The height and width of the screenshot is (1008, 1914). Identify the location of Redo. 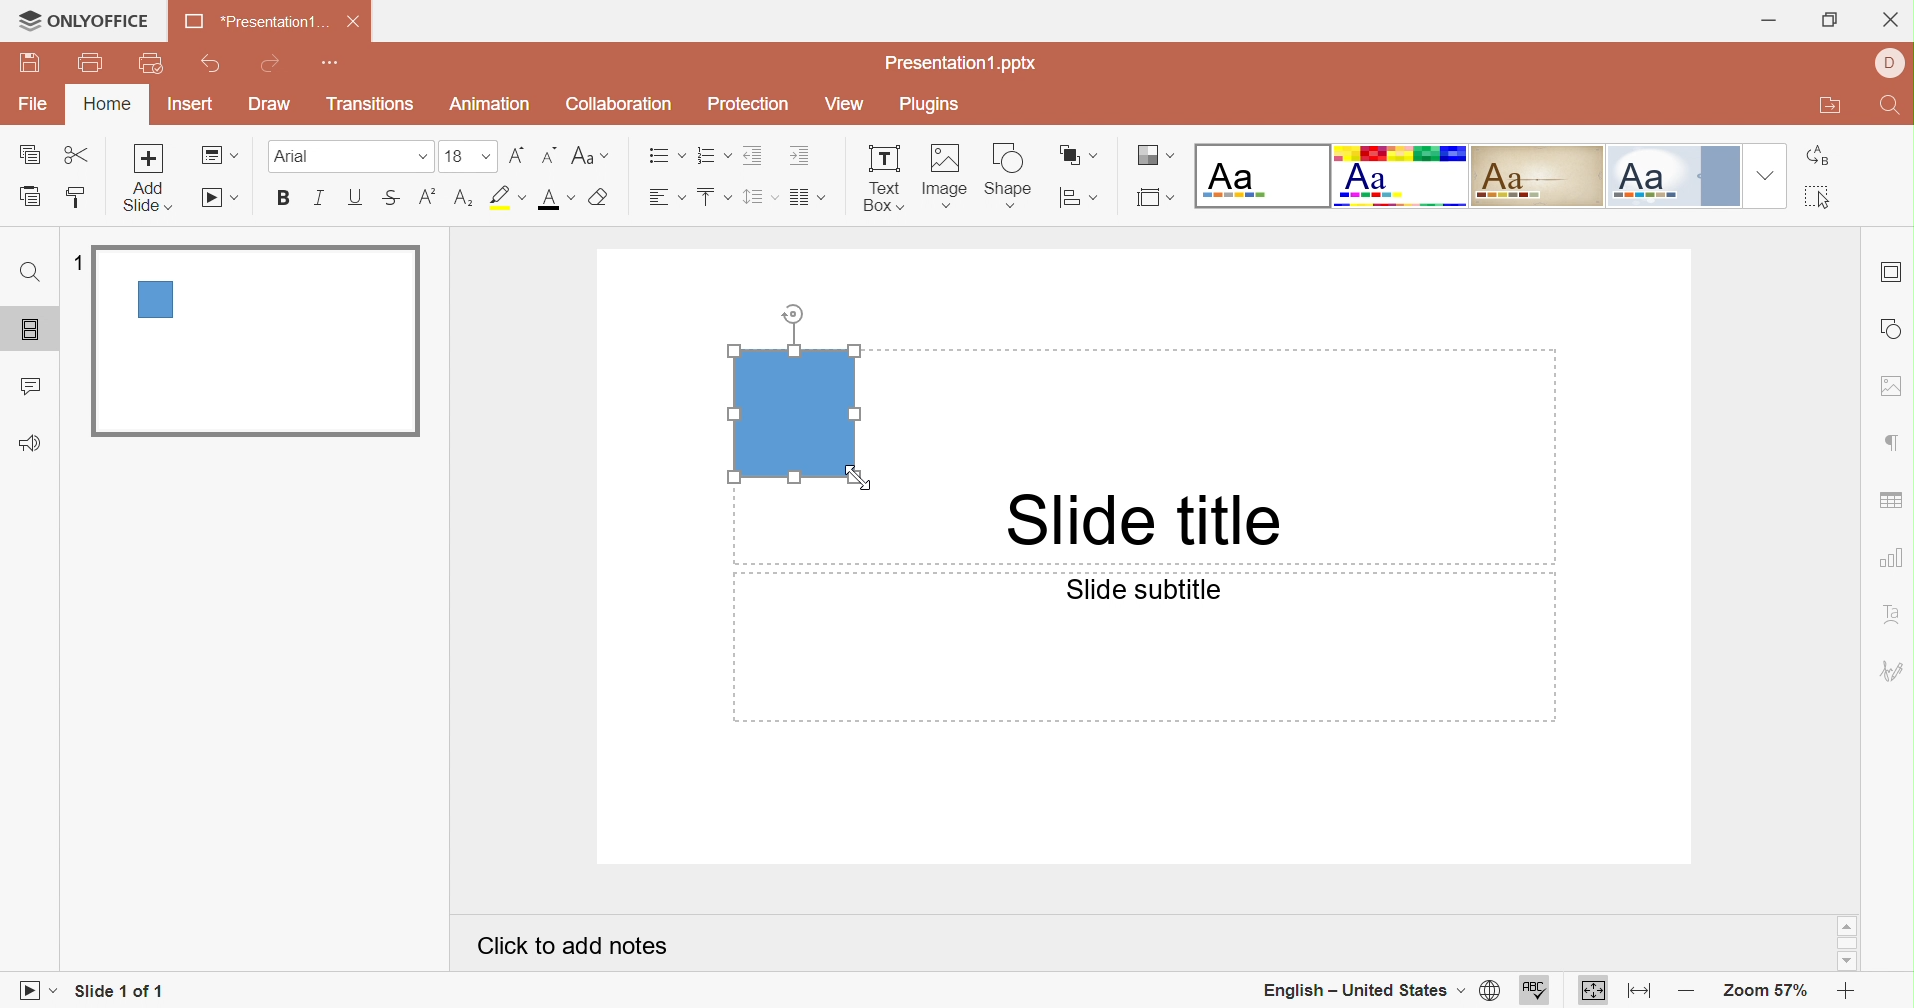
(272, 66).